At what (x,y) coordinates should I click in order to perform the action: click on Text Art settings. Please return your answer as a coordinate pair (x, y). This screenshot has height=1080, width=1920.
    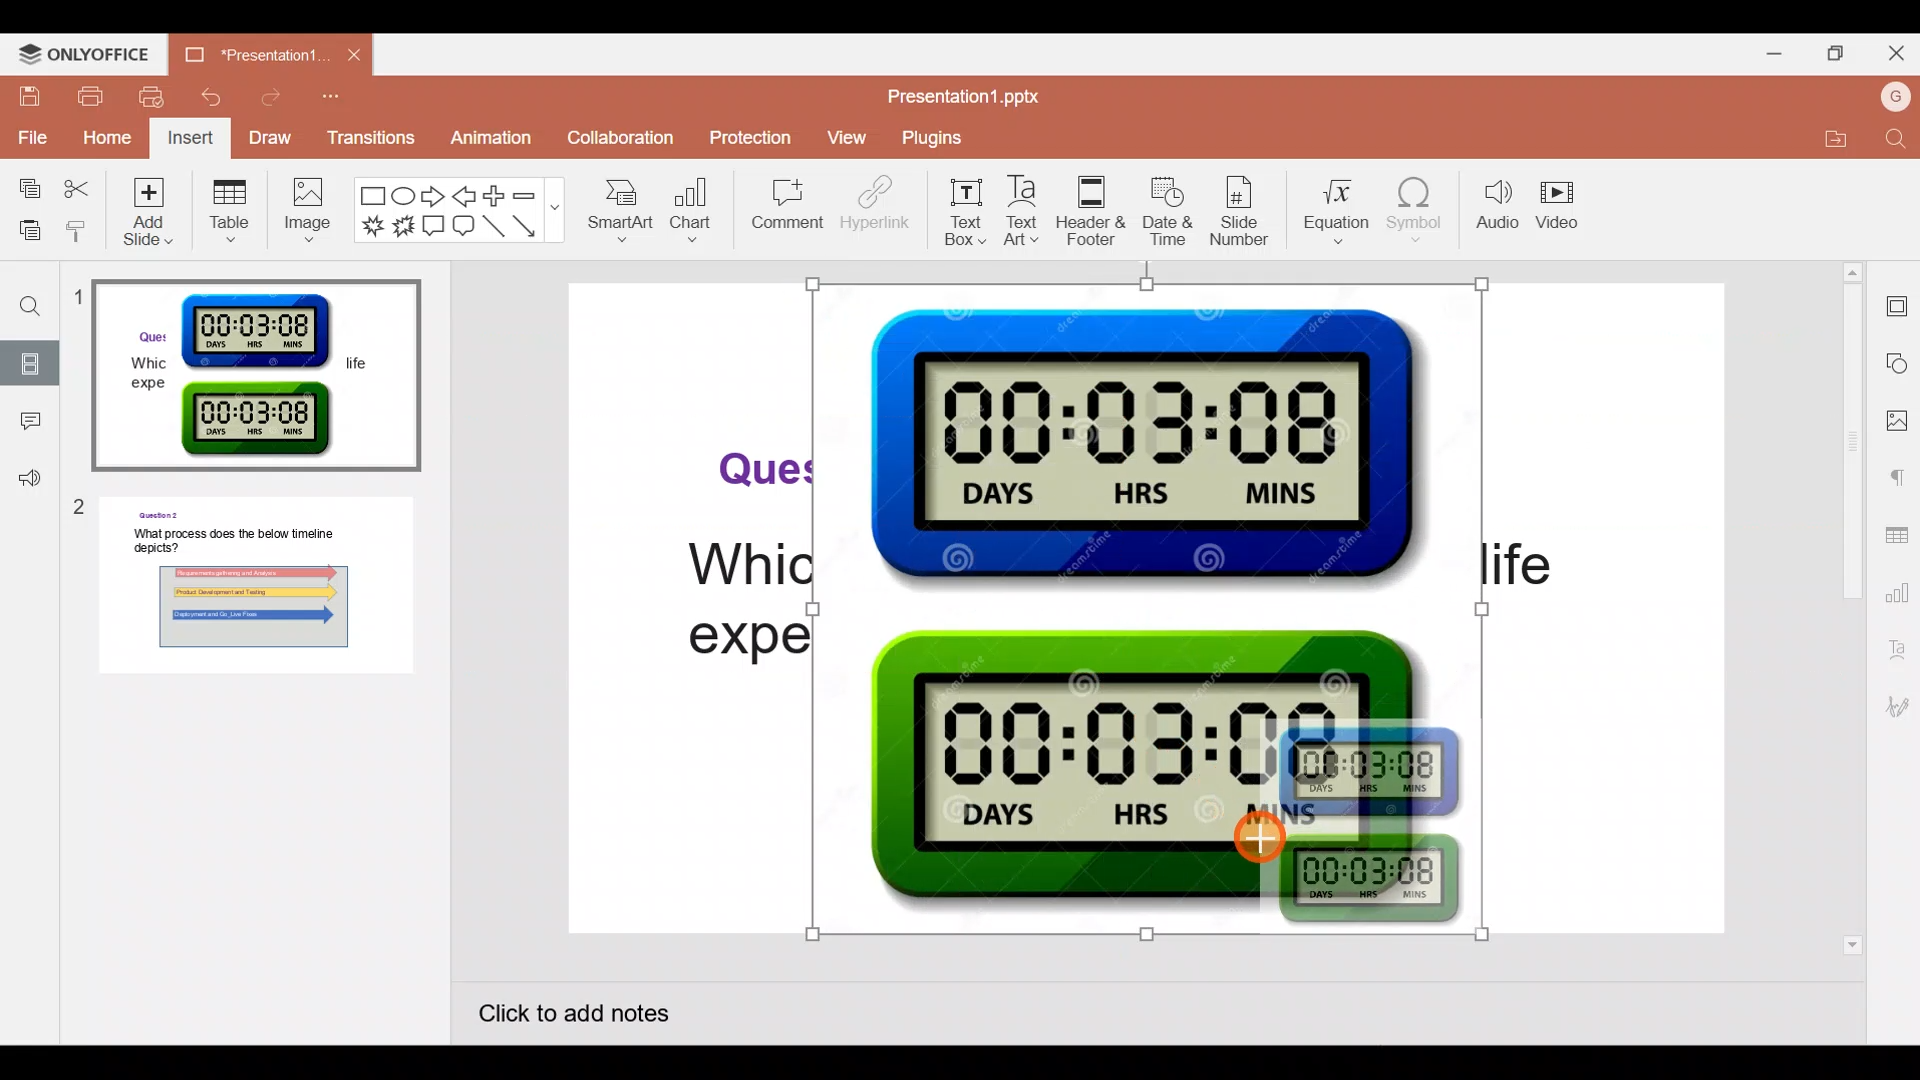
    Looking at the image, I should click on (1898, 651).